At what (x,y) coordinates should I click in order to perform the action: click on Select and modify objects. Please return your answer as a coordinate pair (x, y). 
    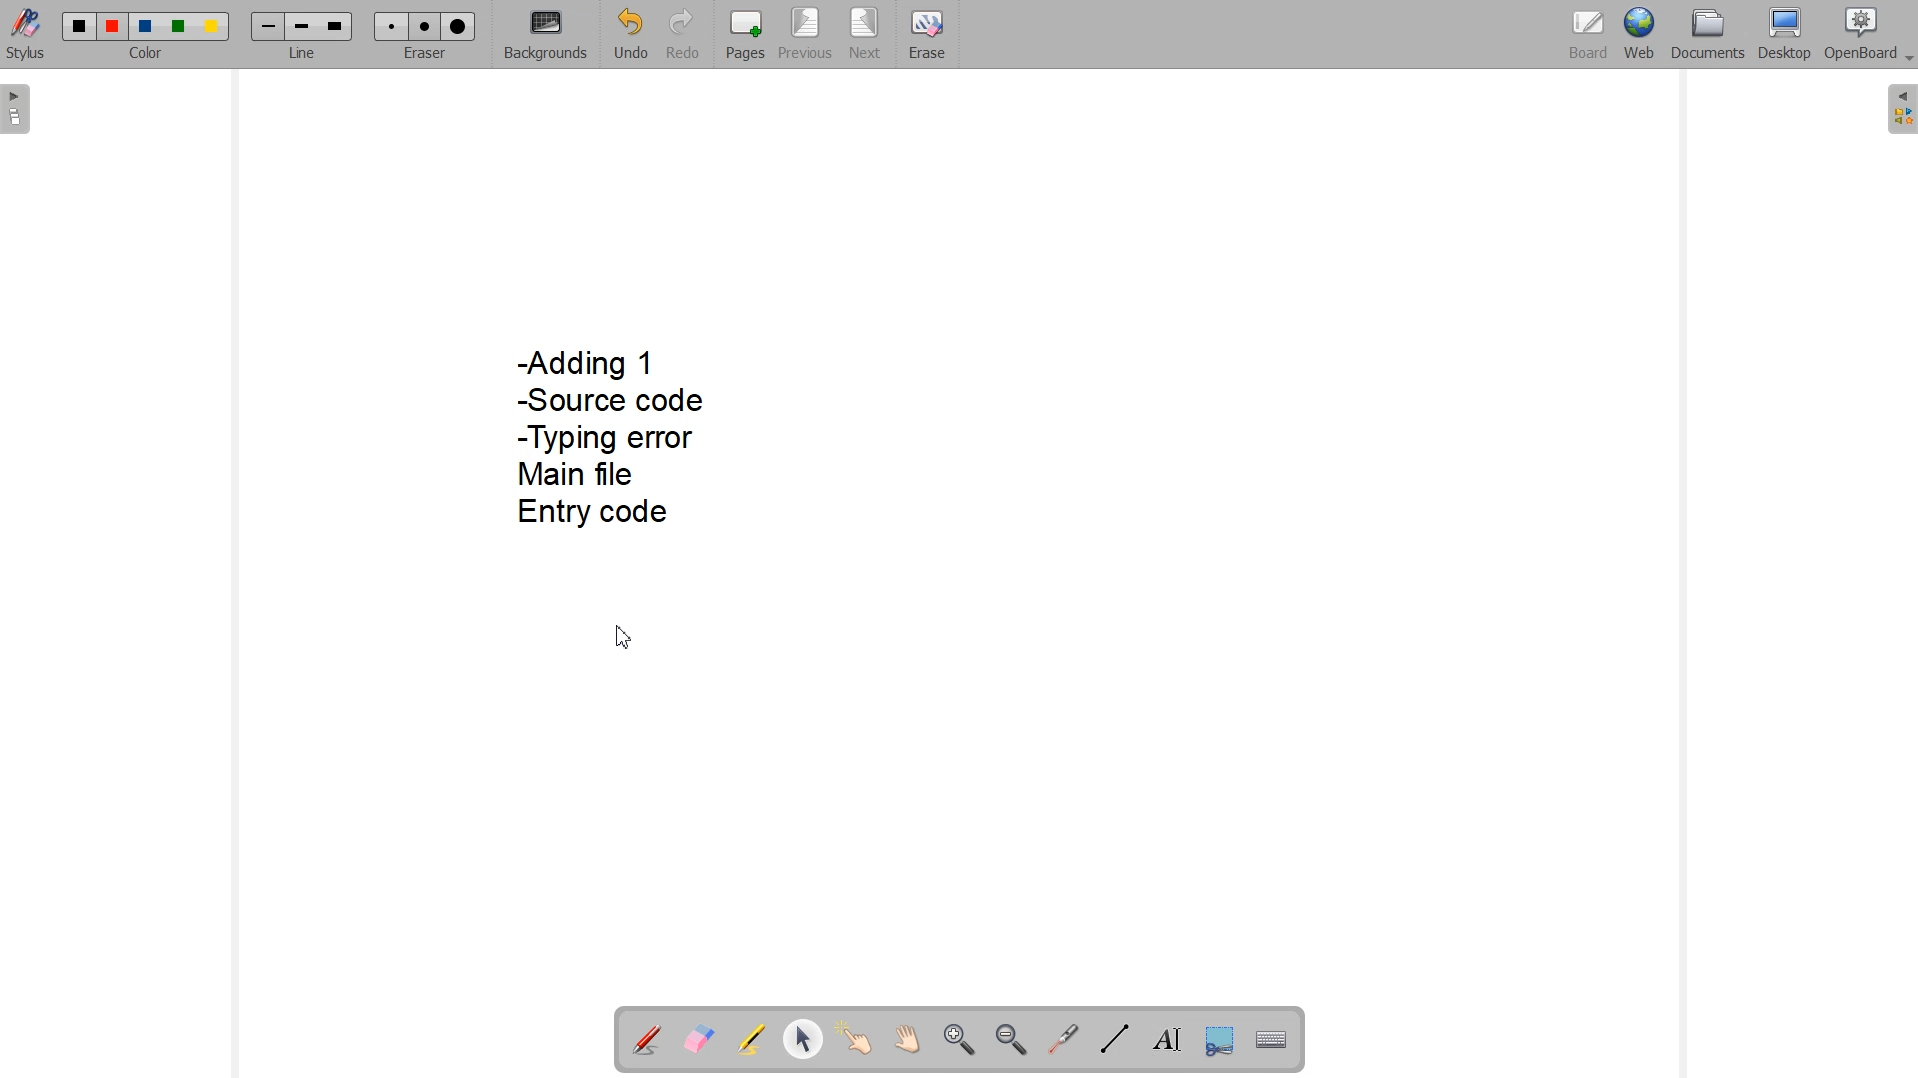
    Looking at the image, I should click on (803, 1039).